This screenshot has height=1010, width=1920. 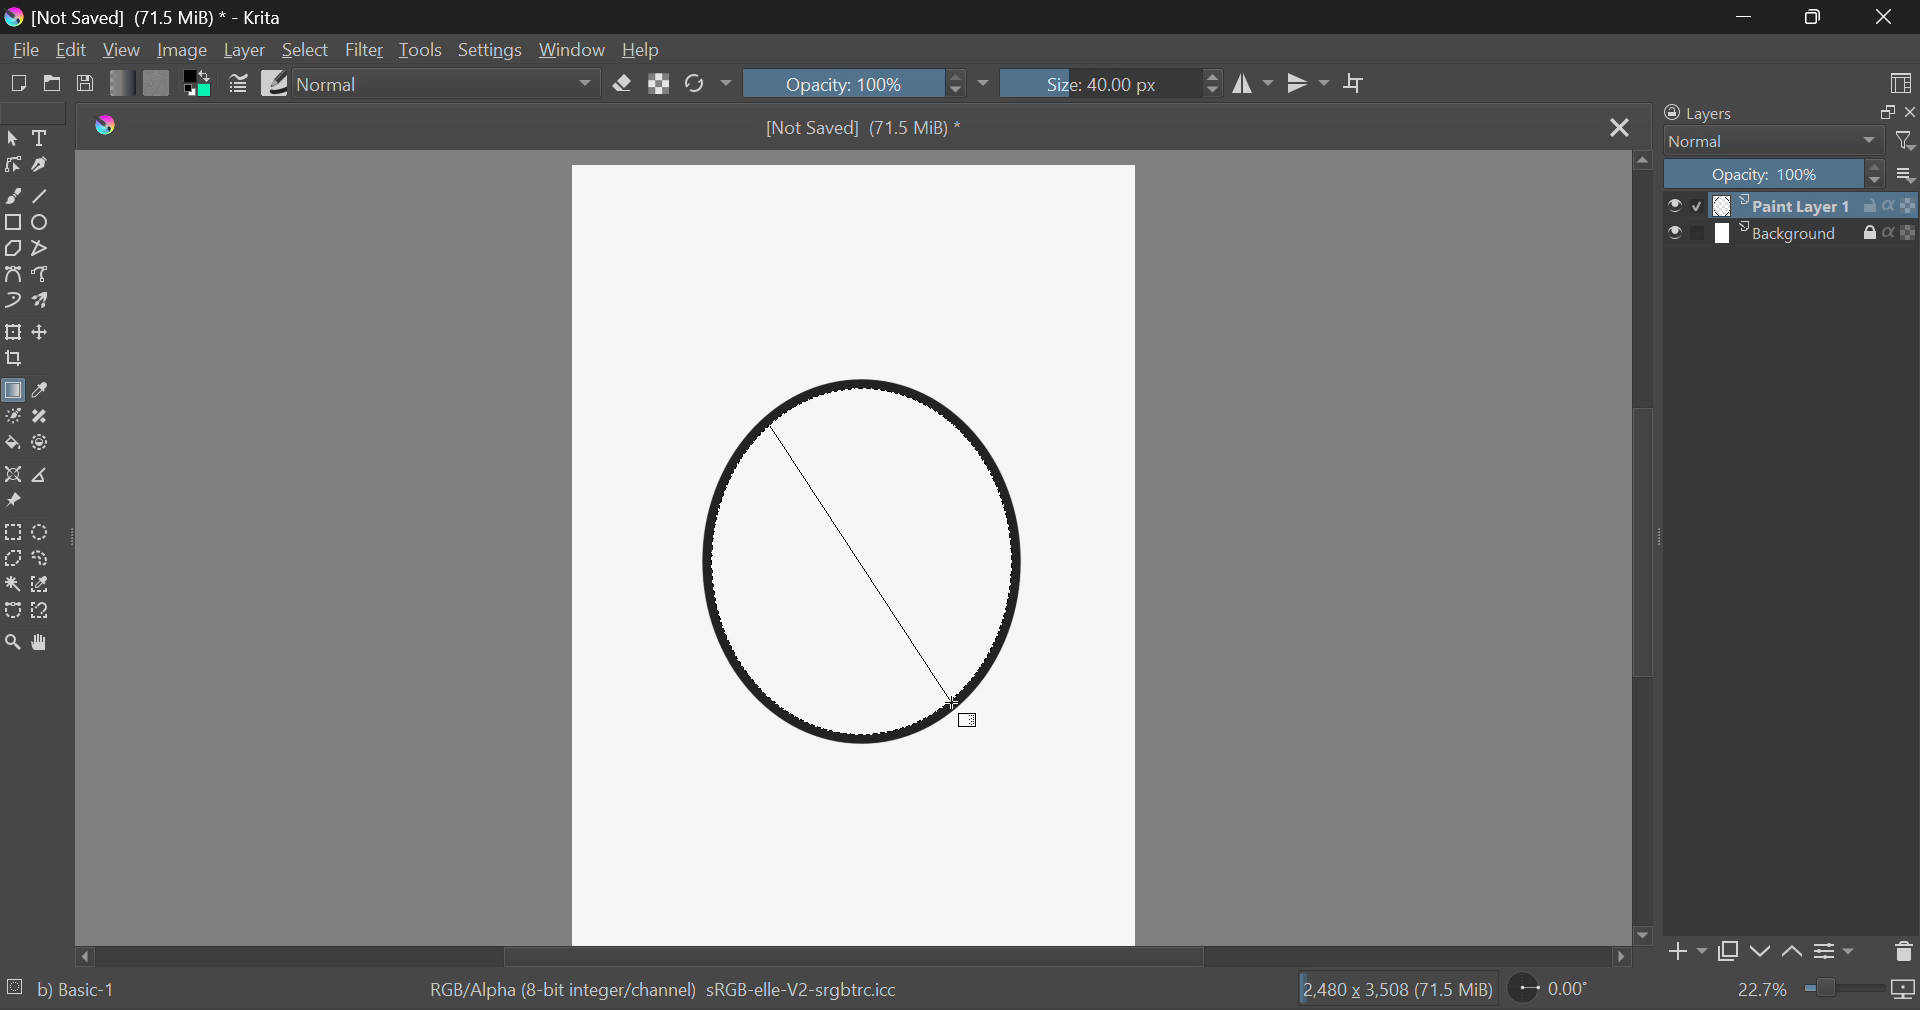 What do you see at coordinates (43, 169) in the screenshot?
I see `Calligraphic Tool` at bounding box center [43, 169].